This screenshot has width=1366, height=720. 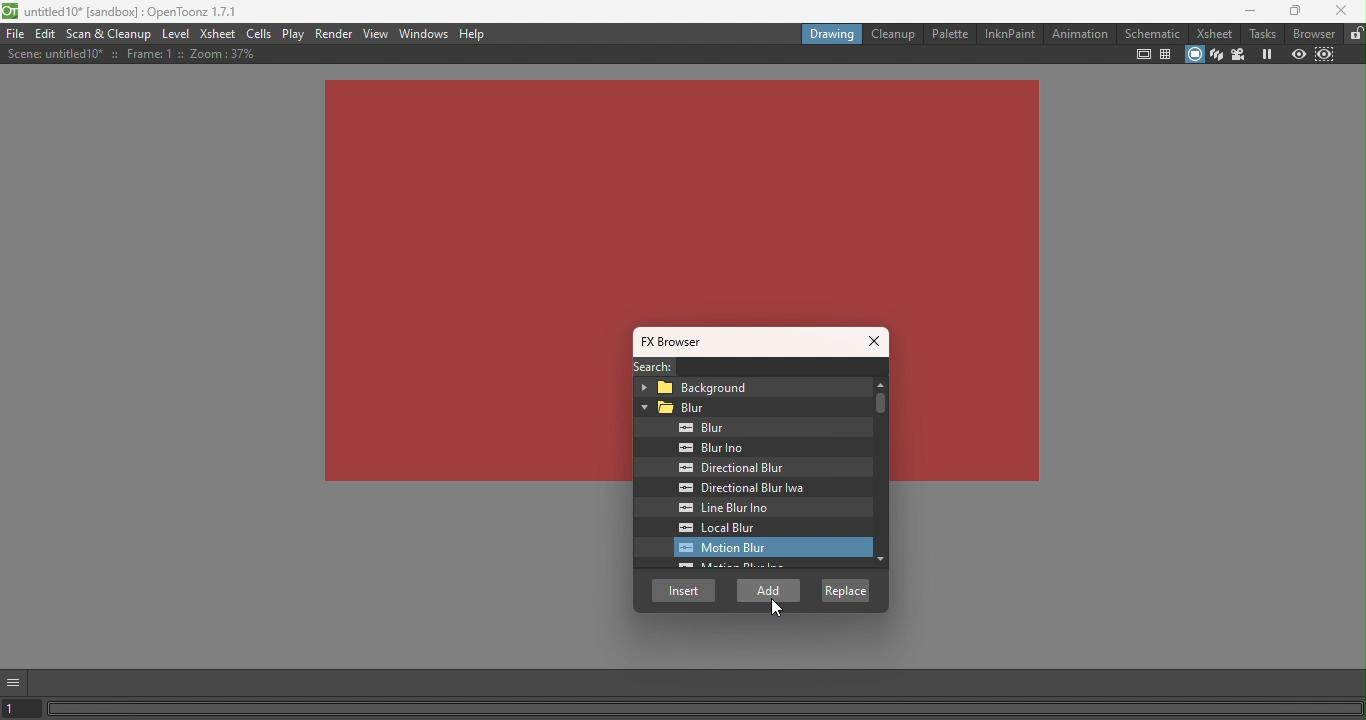 What do you see at coordinates (295, 34) in the screenshot?
I see `Play ` at bounding box center [295, 34].